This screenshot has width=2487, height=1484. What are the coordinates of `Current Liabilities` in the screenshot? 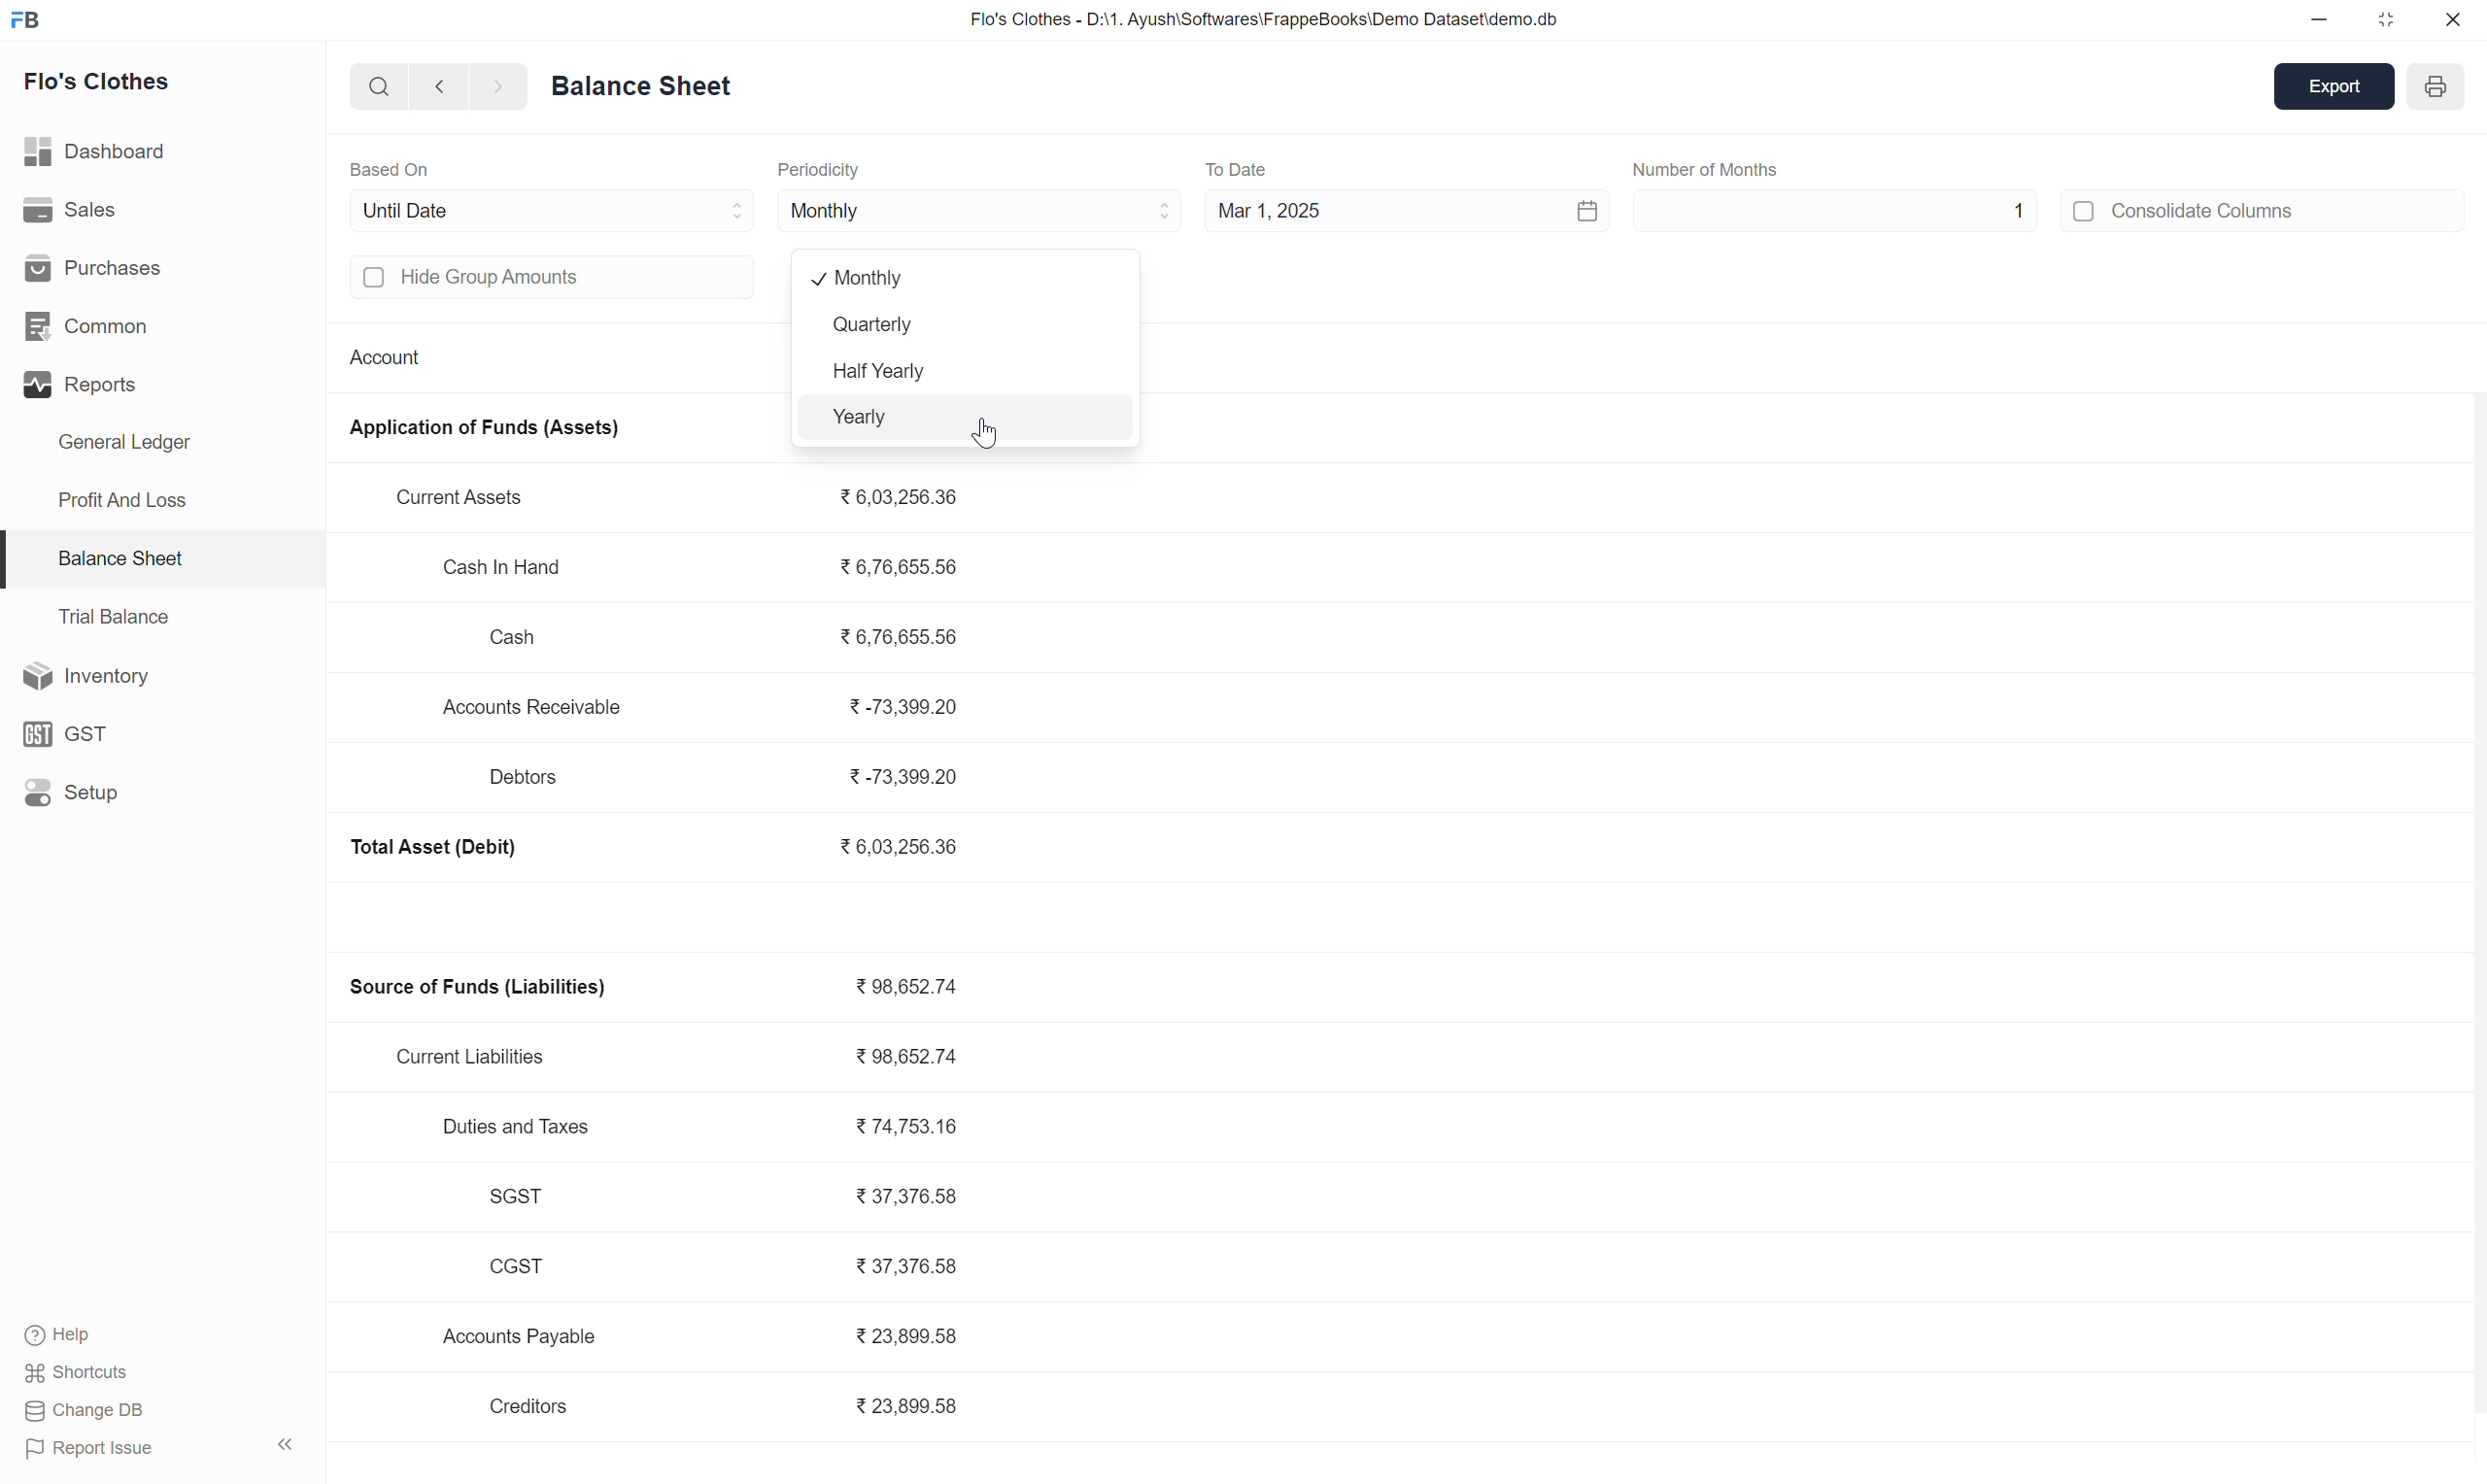 It's located at (478, 1060).